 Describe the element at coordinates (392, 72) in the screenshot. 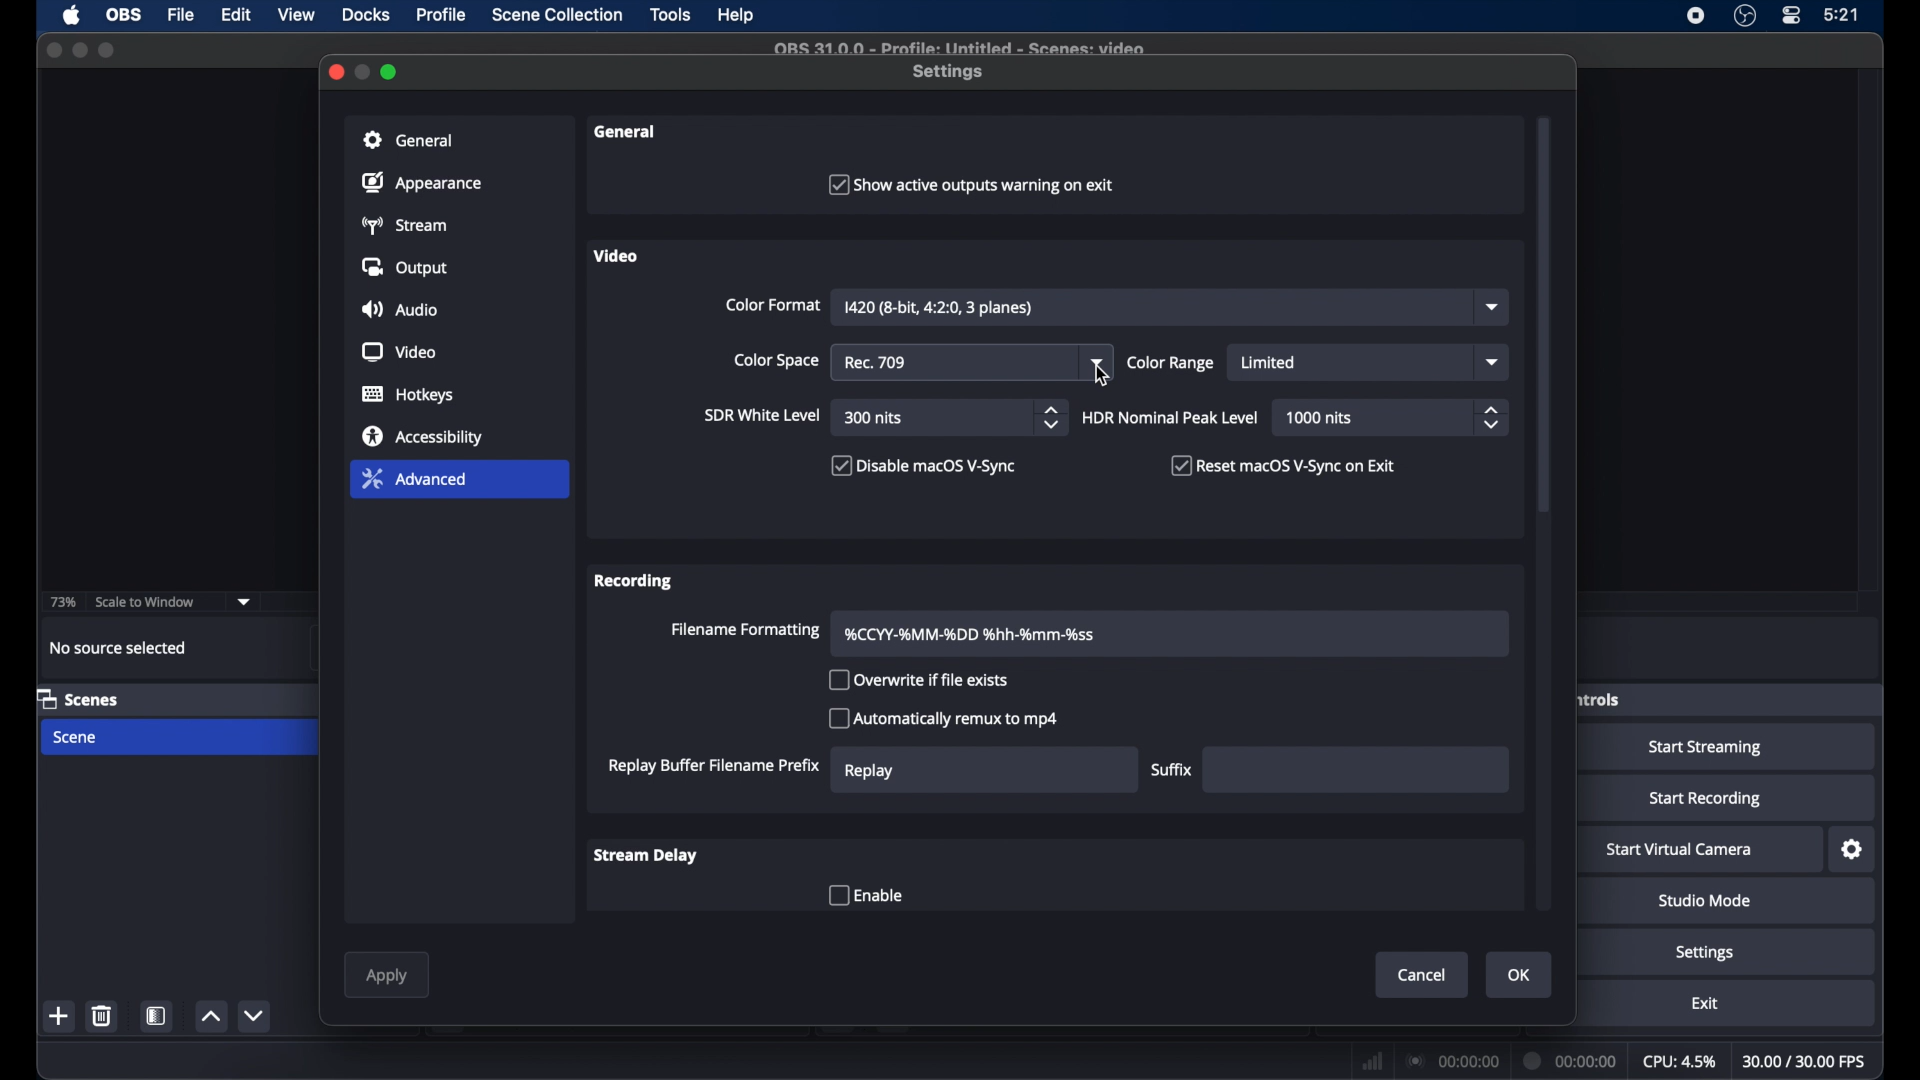

I see `maximize` at that location.